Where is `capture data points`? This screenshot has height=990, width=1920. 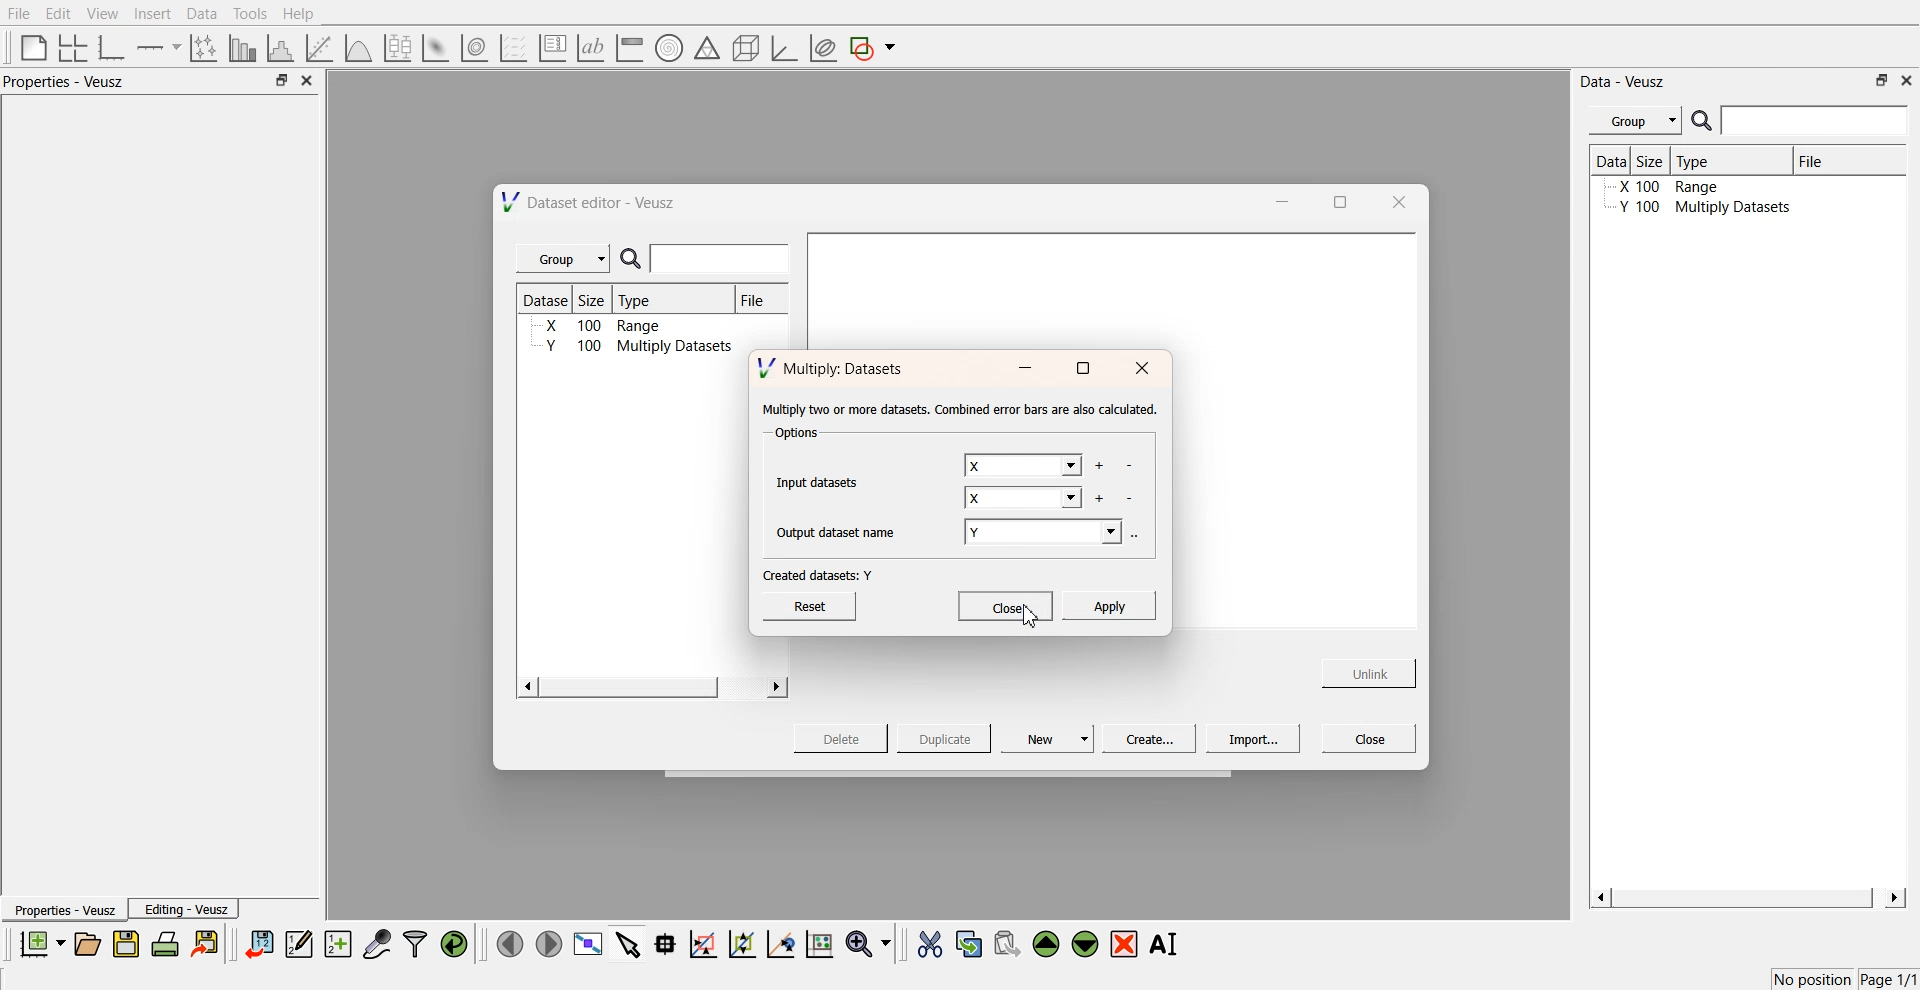 capture data points is located at coordinates (378, 945).